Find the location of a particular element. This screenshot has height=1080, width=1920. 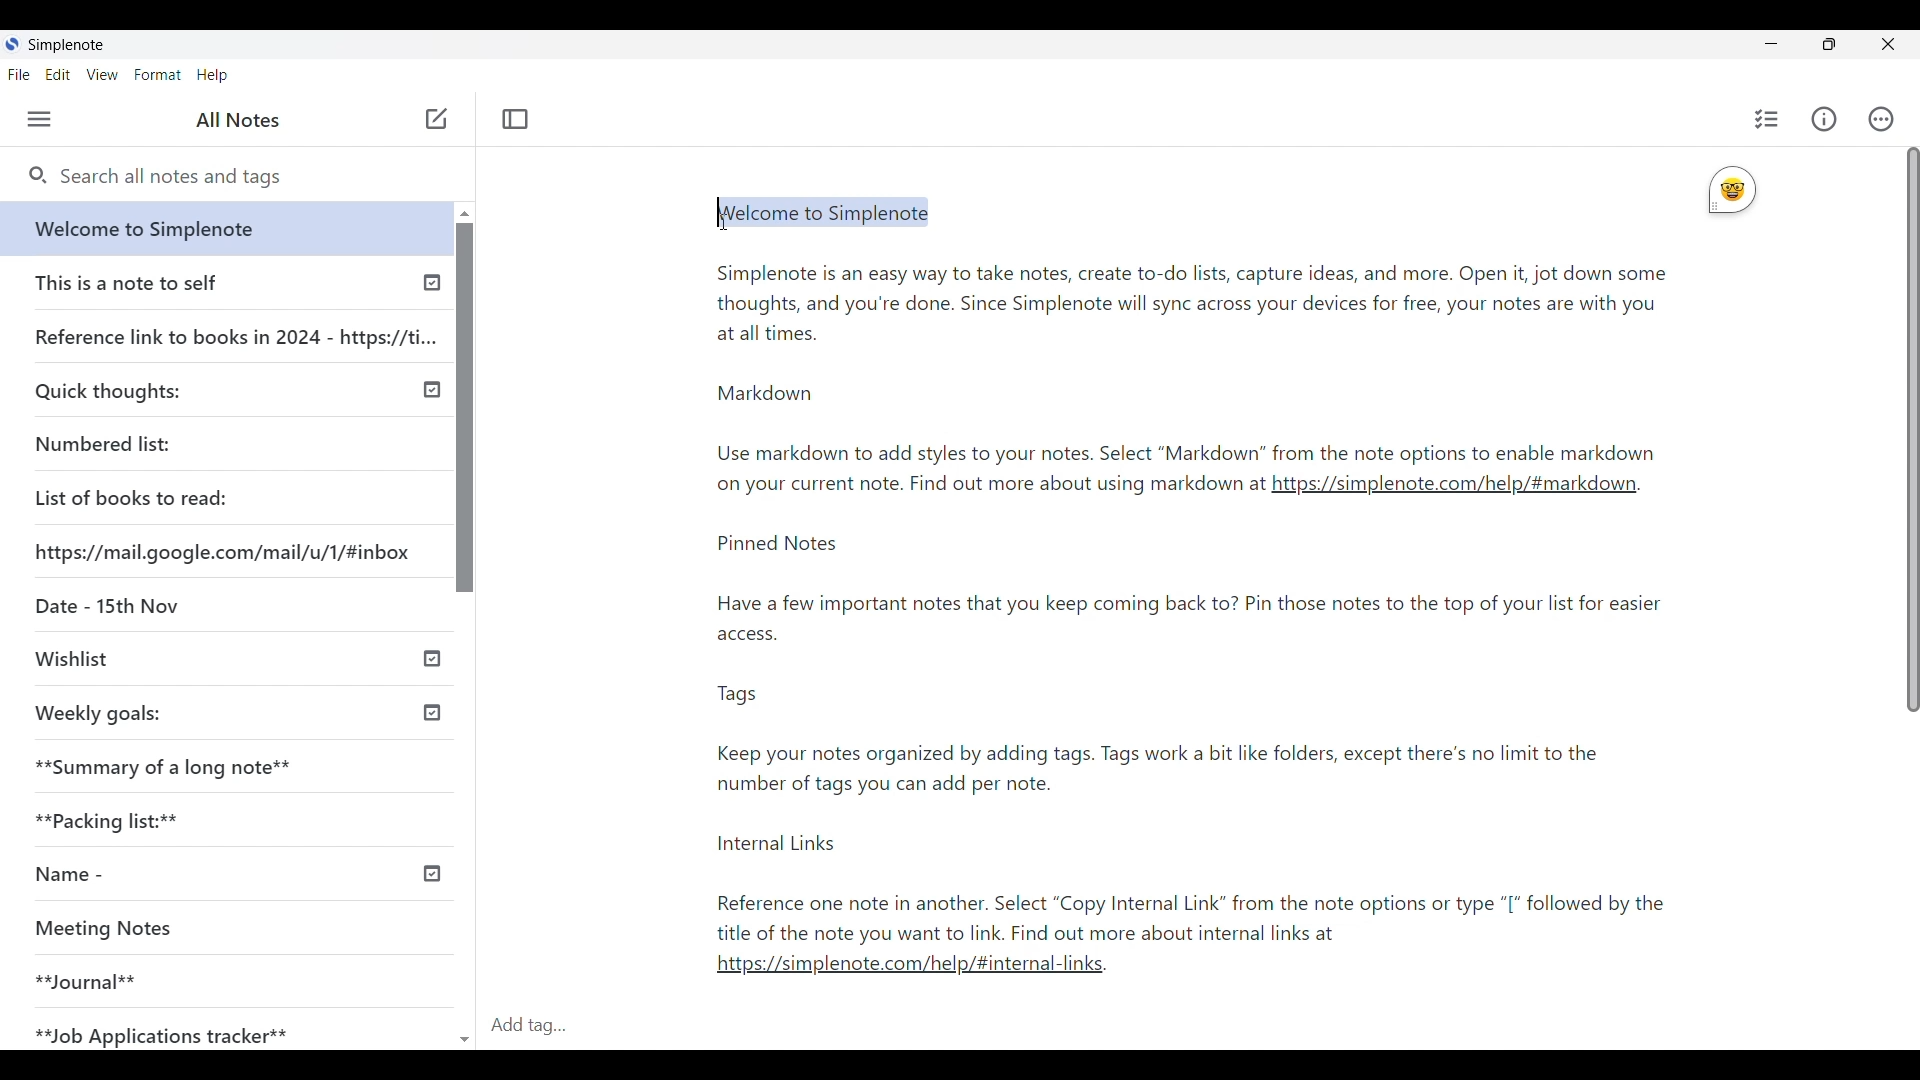

cursor is located at coordinates (723, 221).